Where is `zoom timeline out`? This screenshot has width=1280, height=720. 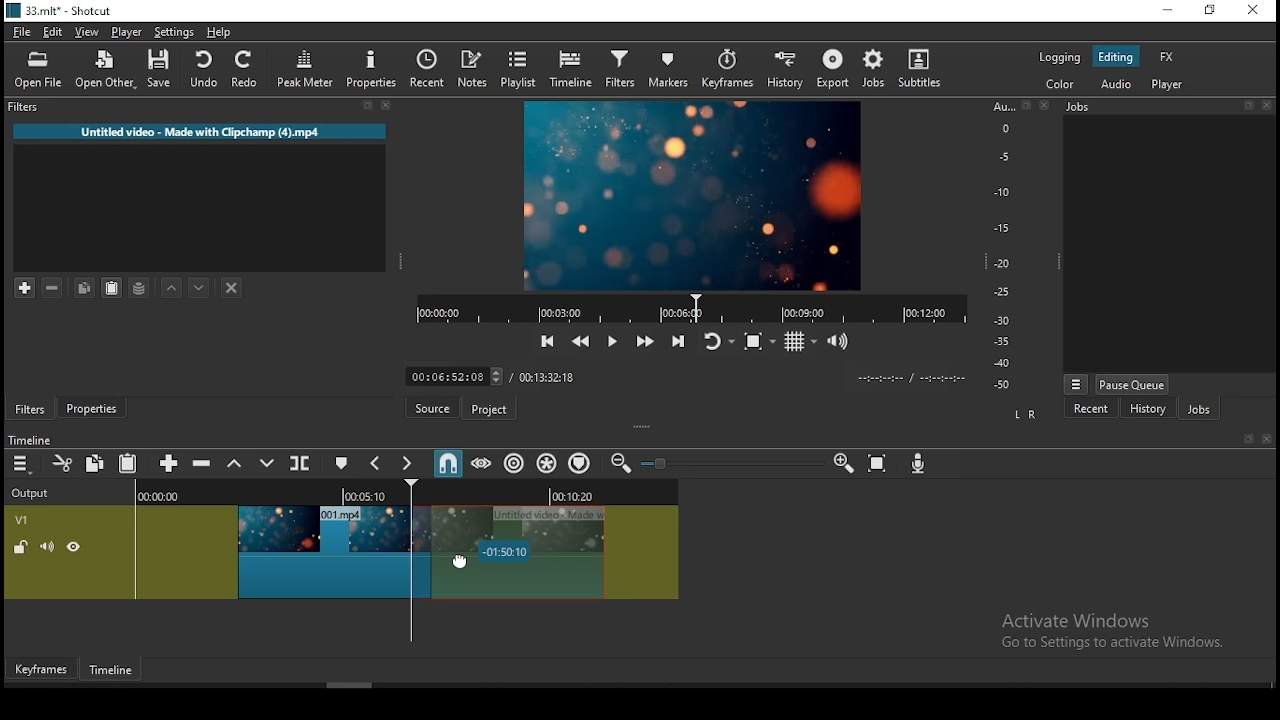 zoom timeline out is located at coordinates (623, 464).